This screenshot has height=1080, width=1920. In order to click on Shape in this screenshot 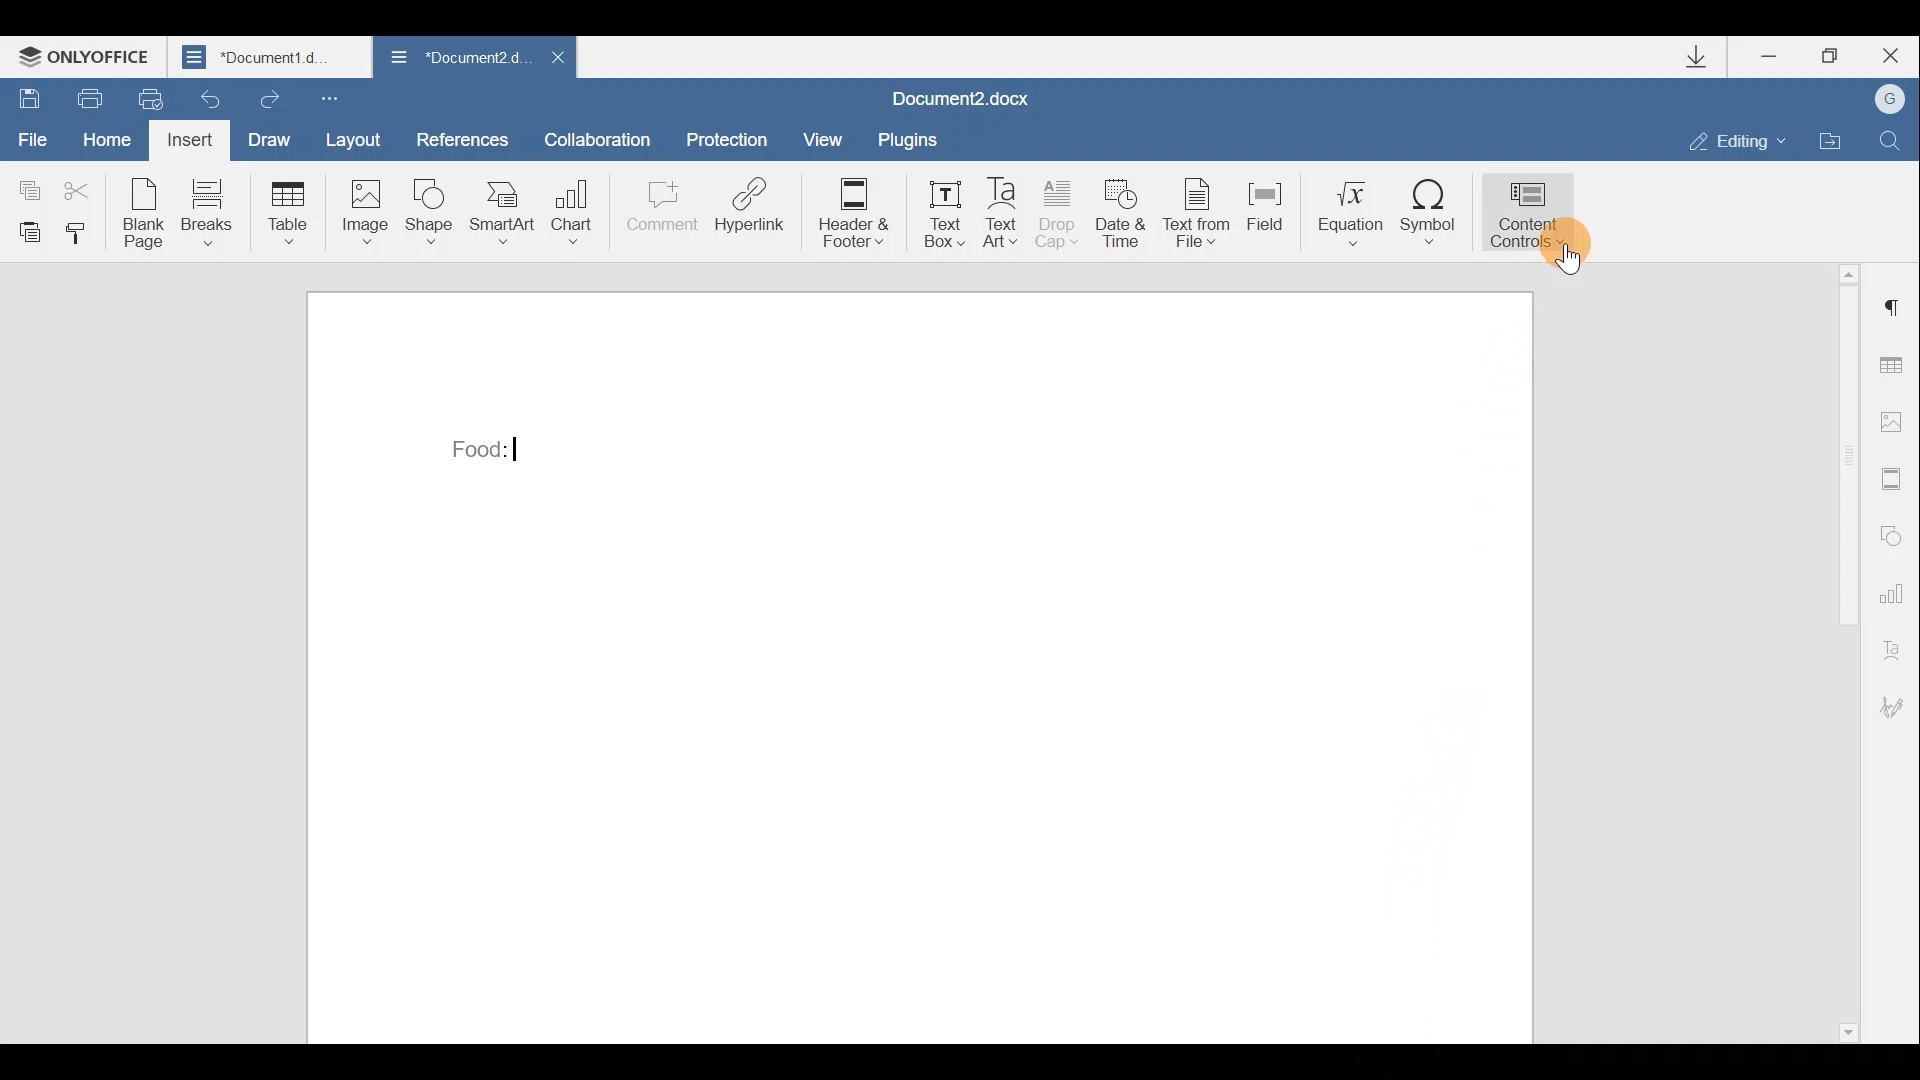, I will do `click(433, 215)`.